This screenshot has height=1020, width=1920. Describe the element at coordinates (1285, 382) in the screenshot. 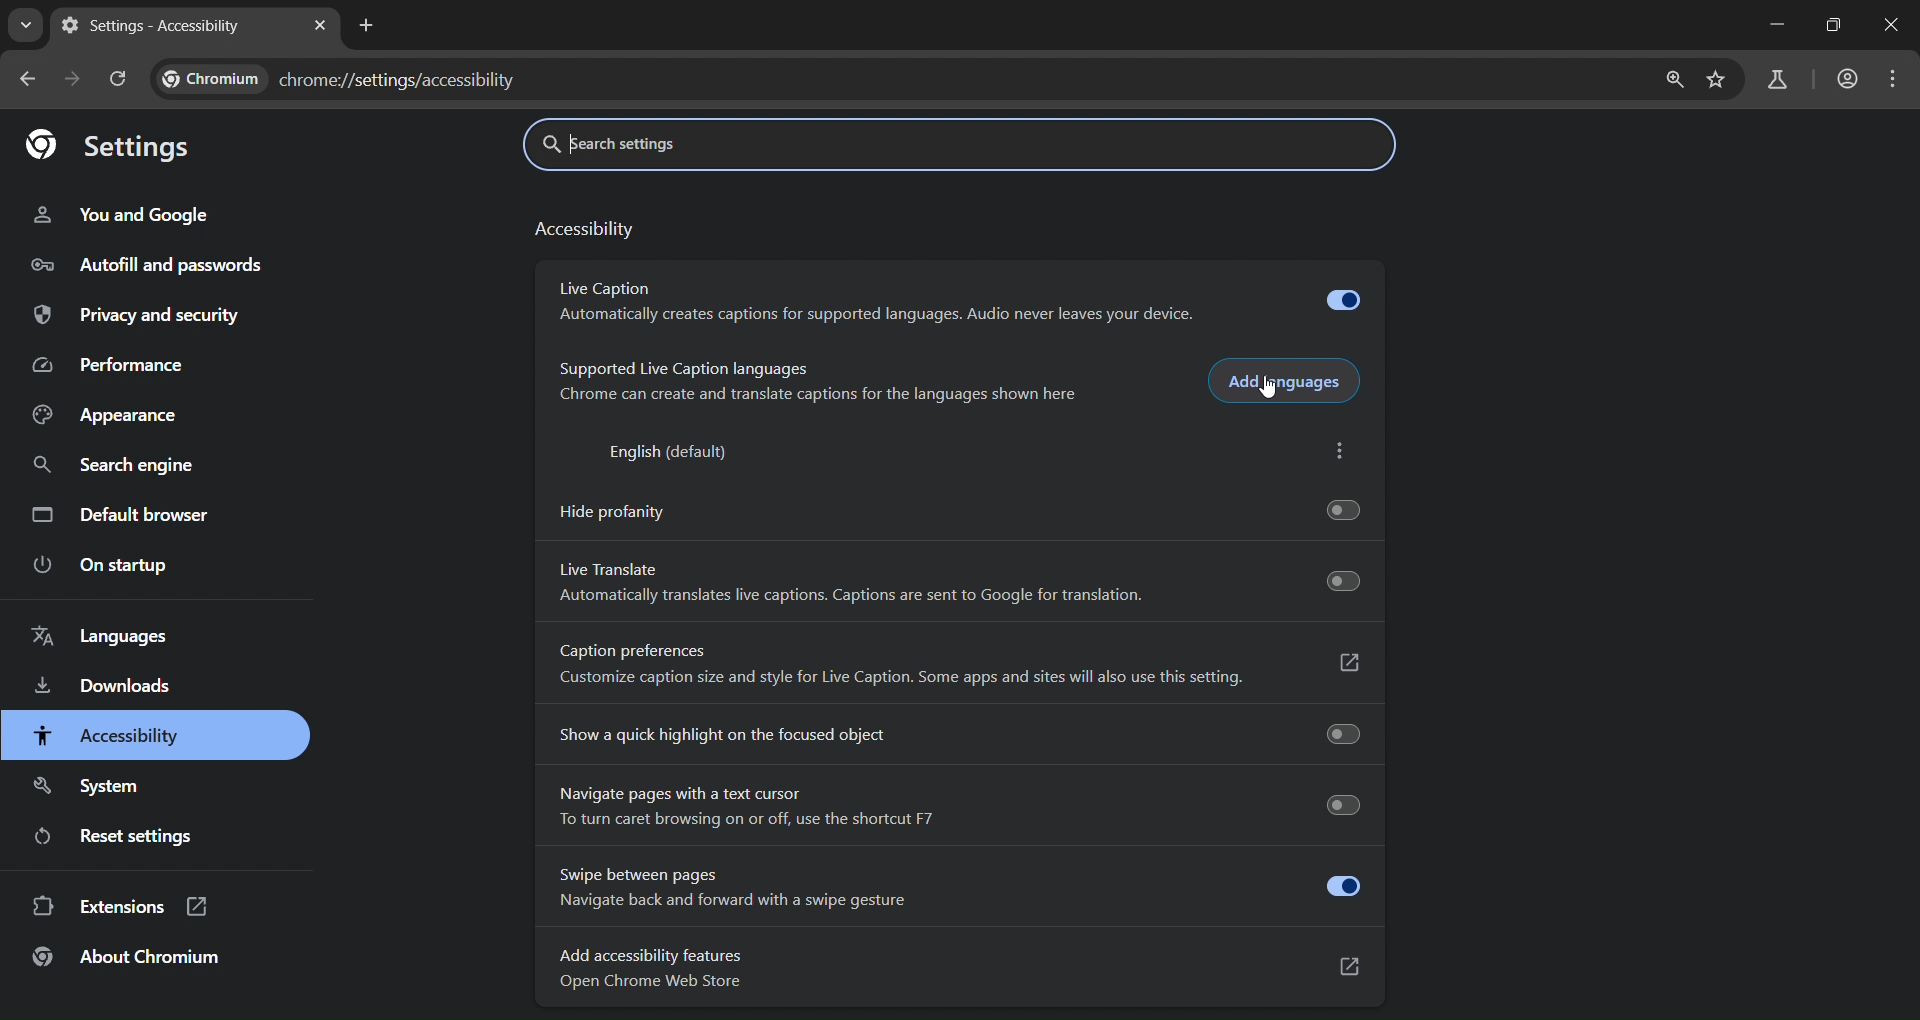

I see `add languages` at that location.